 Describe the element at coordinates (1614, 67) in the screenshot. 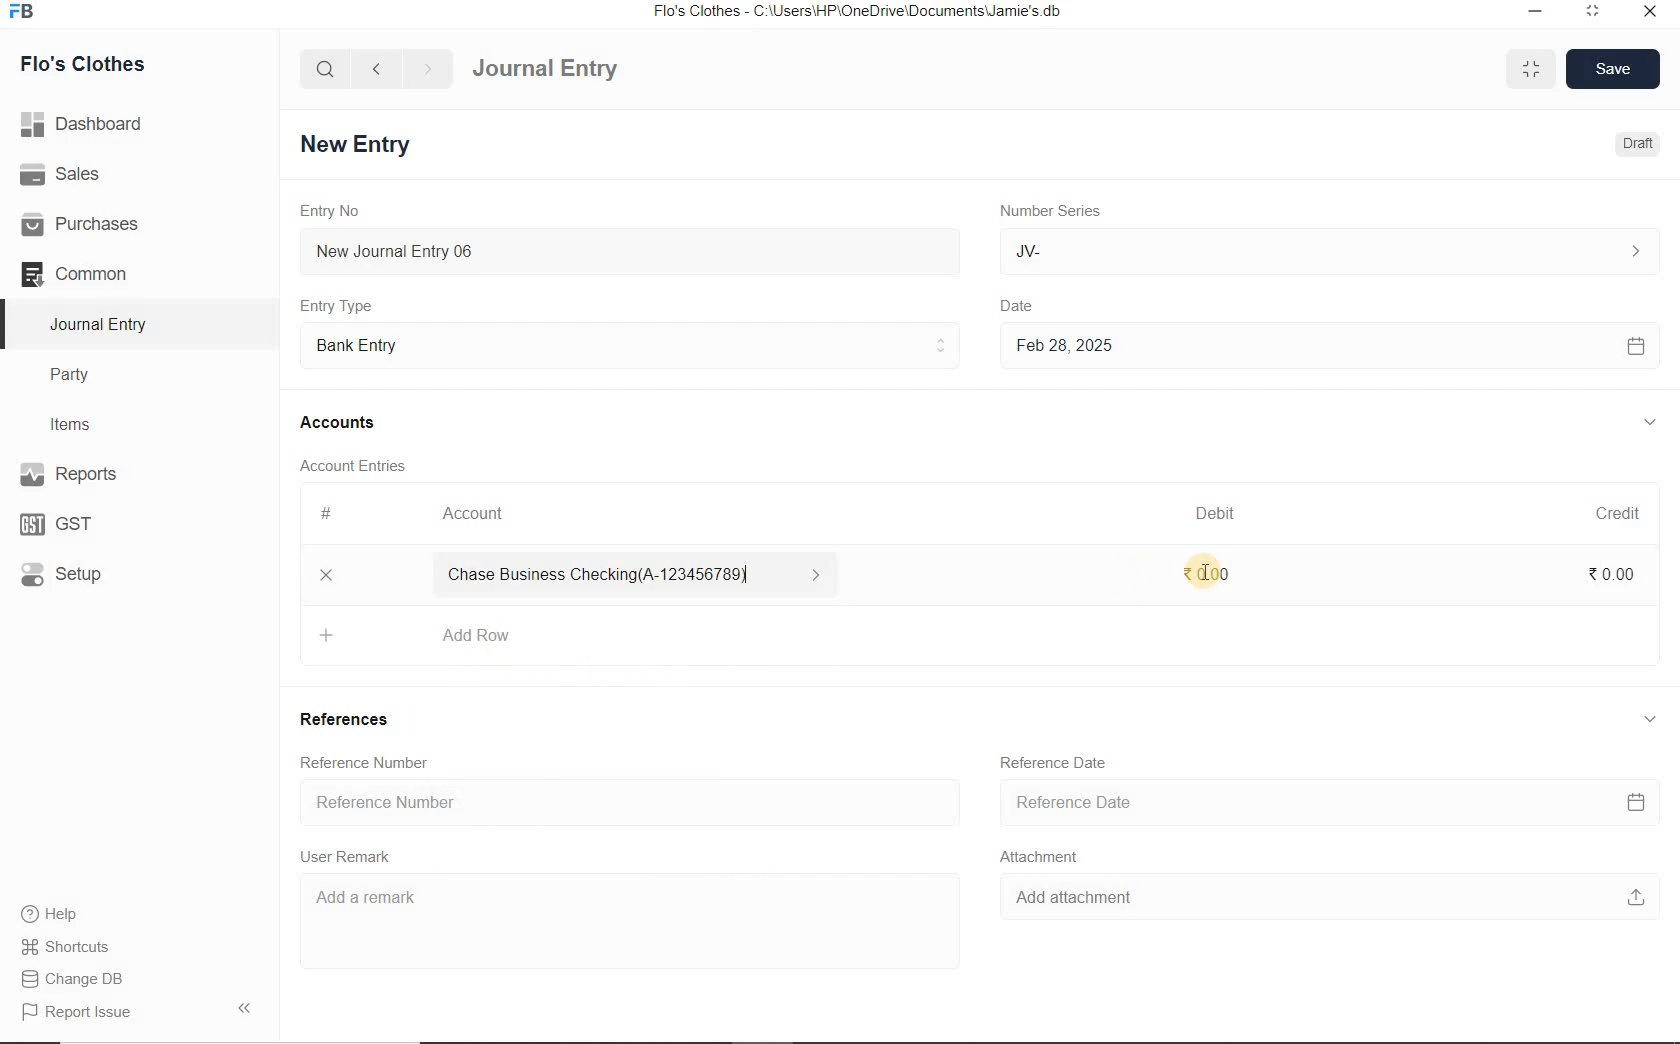

I see `Save` at that location.